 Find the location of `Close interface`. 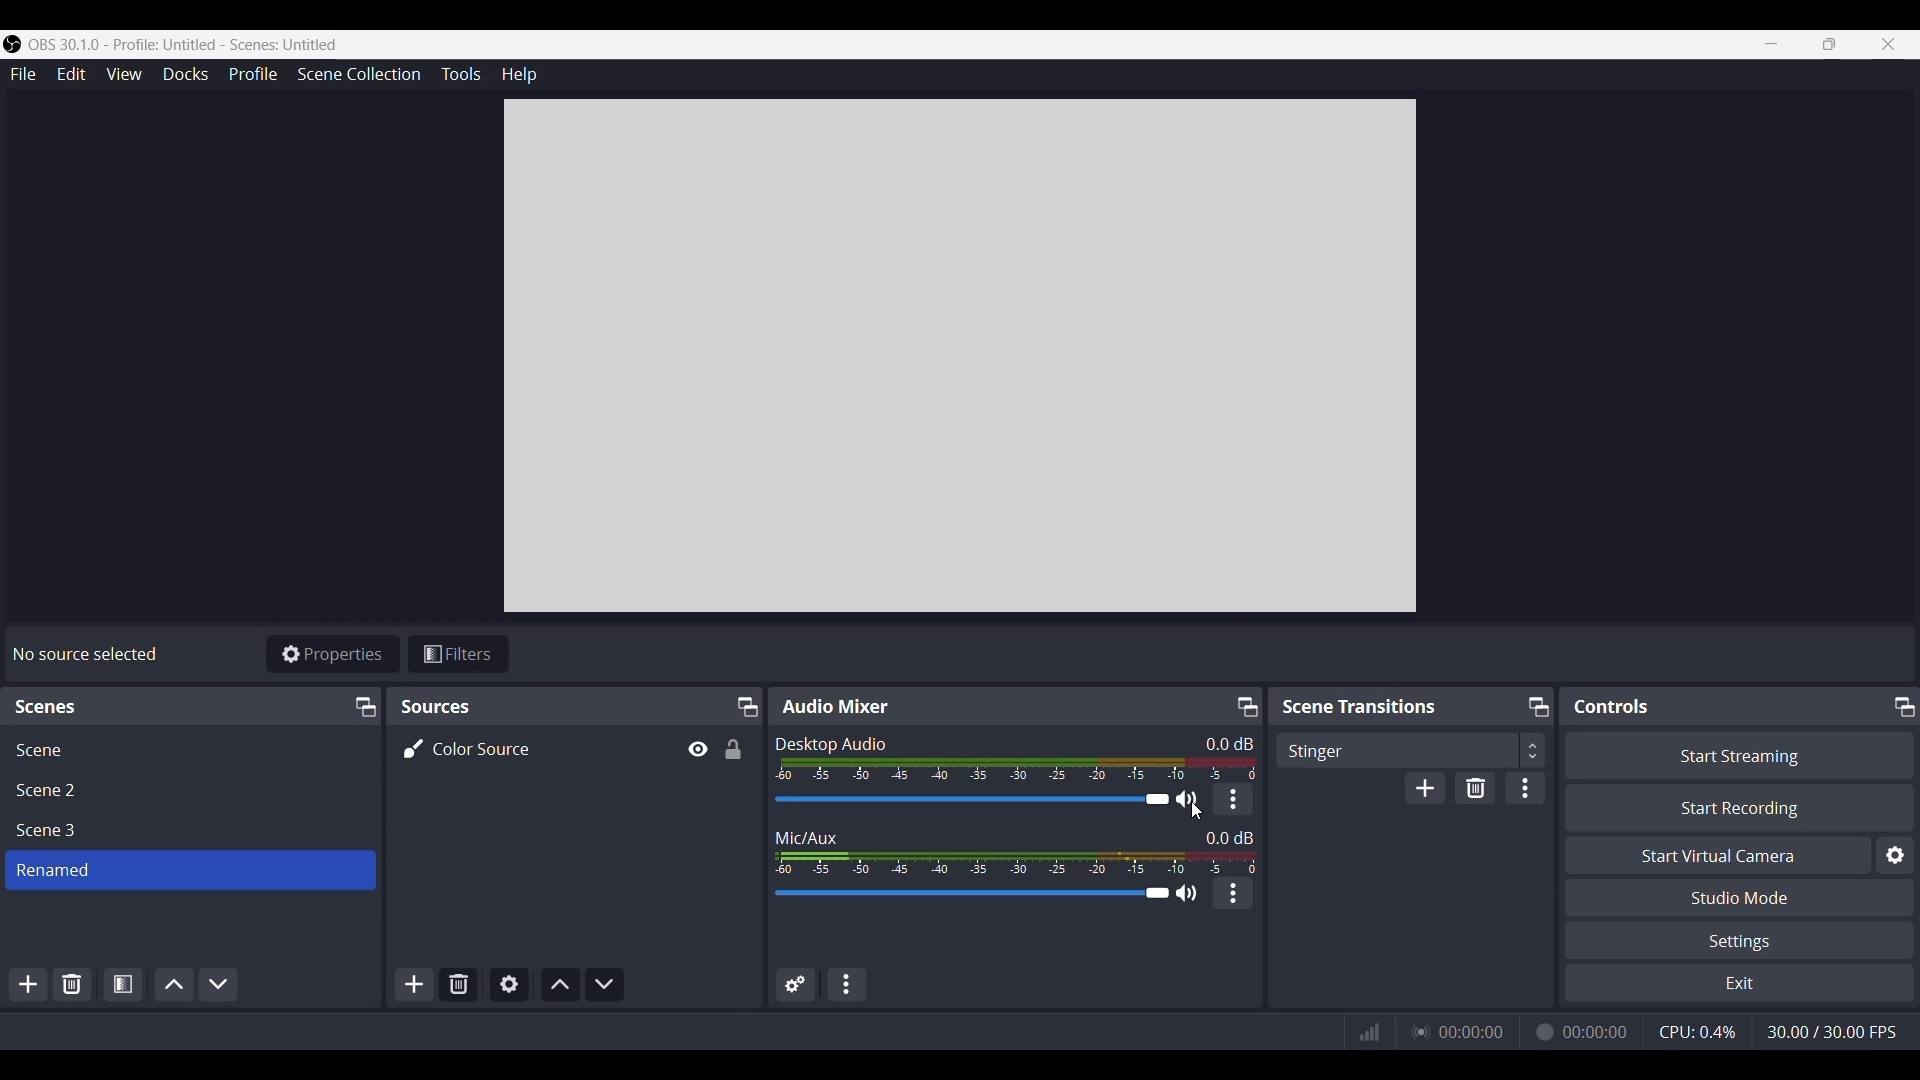

Close interface is located at coordinates (1889, 44).